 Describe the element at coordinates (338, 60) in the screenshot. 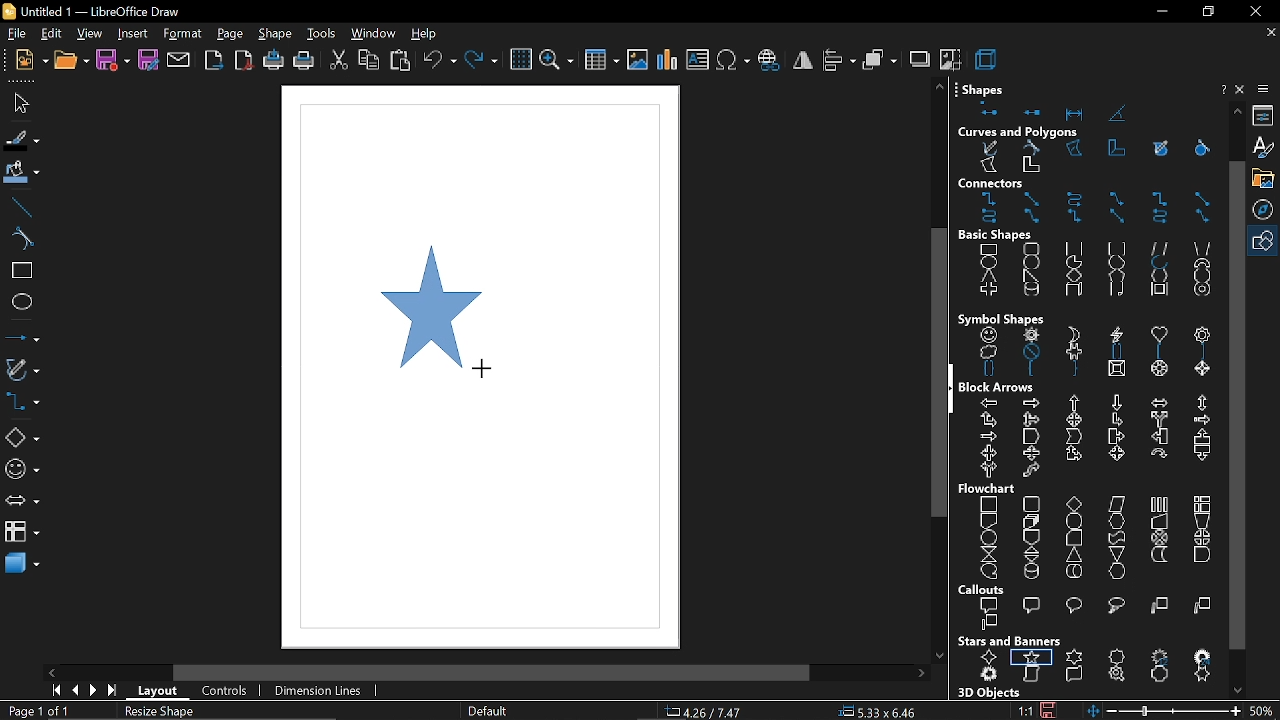

I see `cut ` at that location.